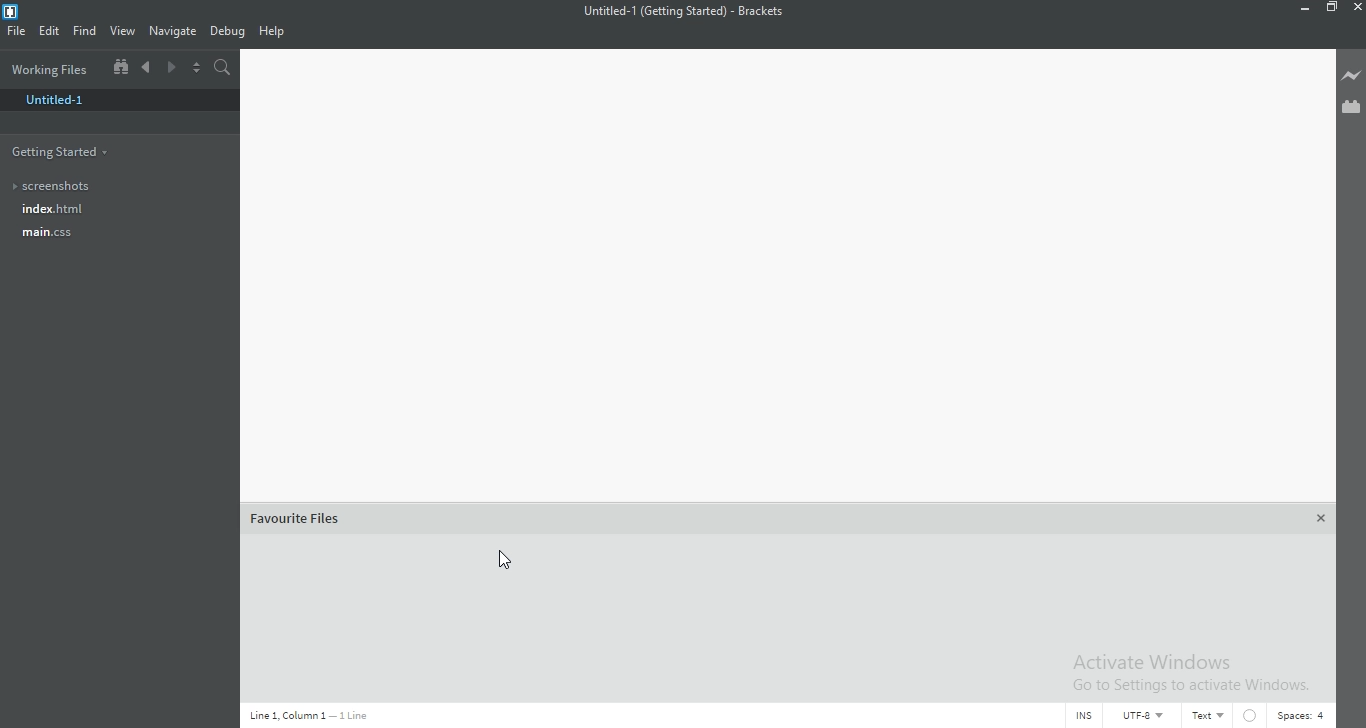 Image resolution: width=1366 pixels, height=728 pixels. What do you see at coordinates (150, 71) in the screenshot?
I see `Previous document` at bounding box center [150, 71].